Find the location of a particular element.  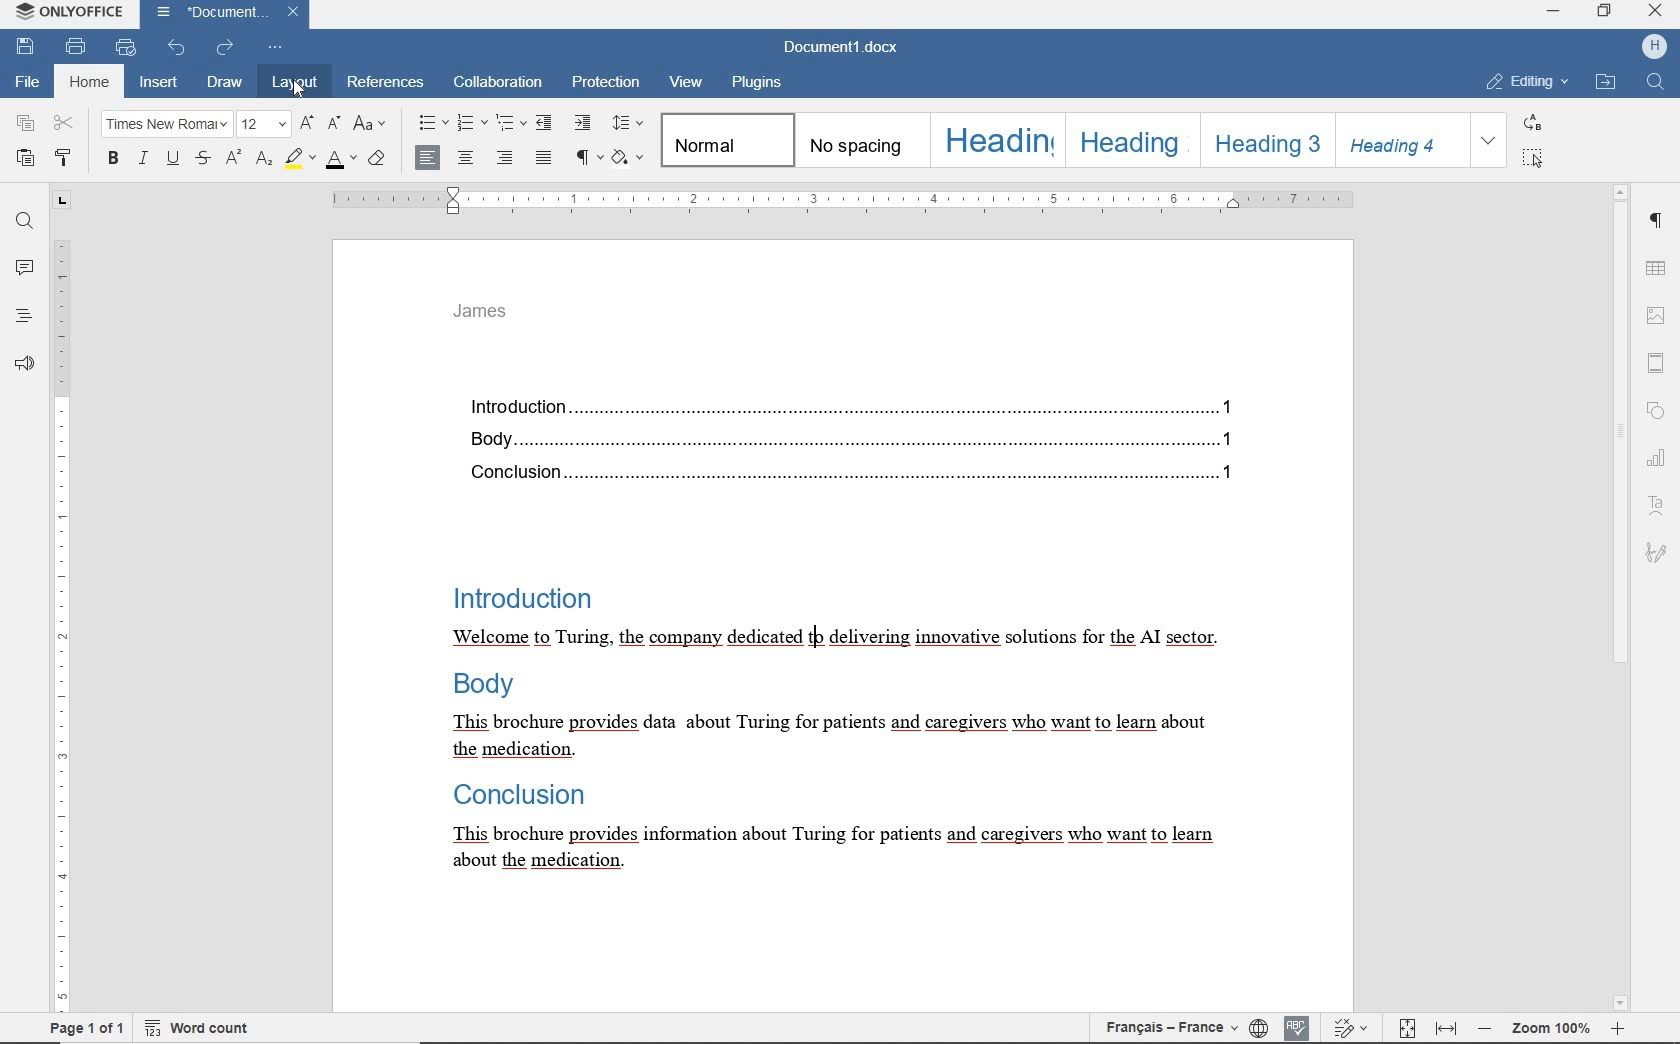

clear style is located at coordinates (380, 160).